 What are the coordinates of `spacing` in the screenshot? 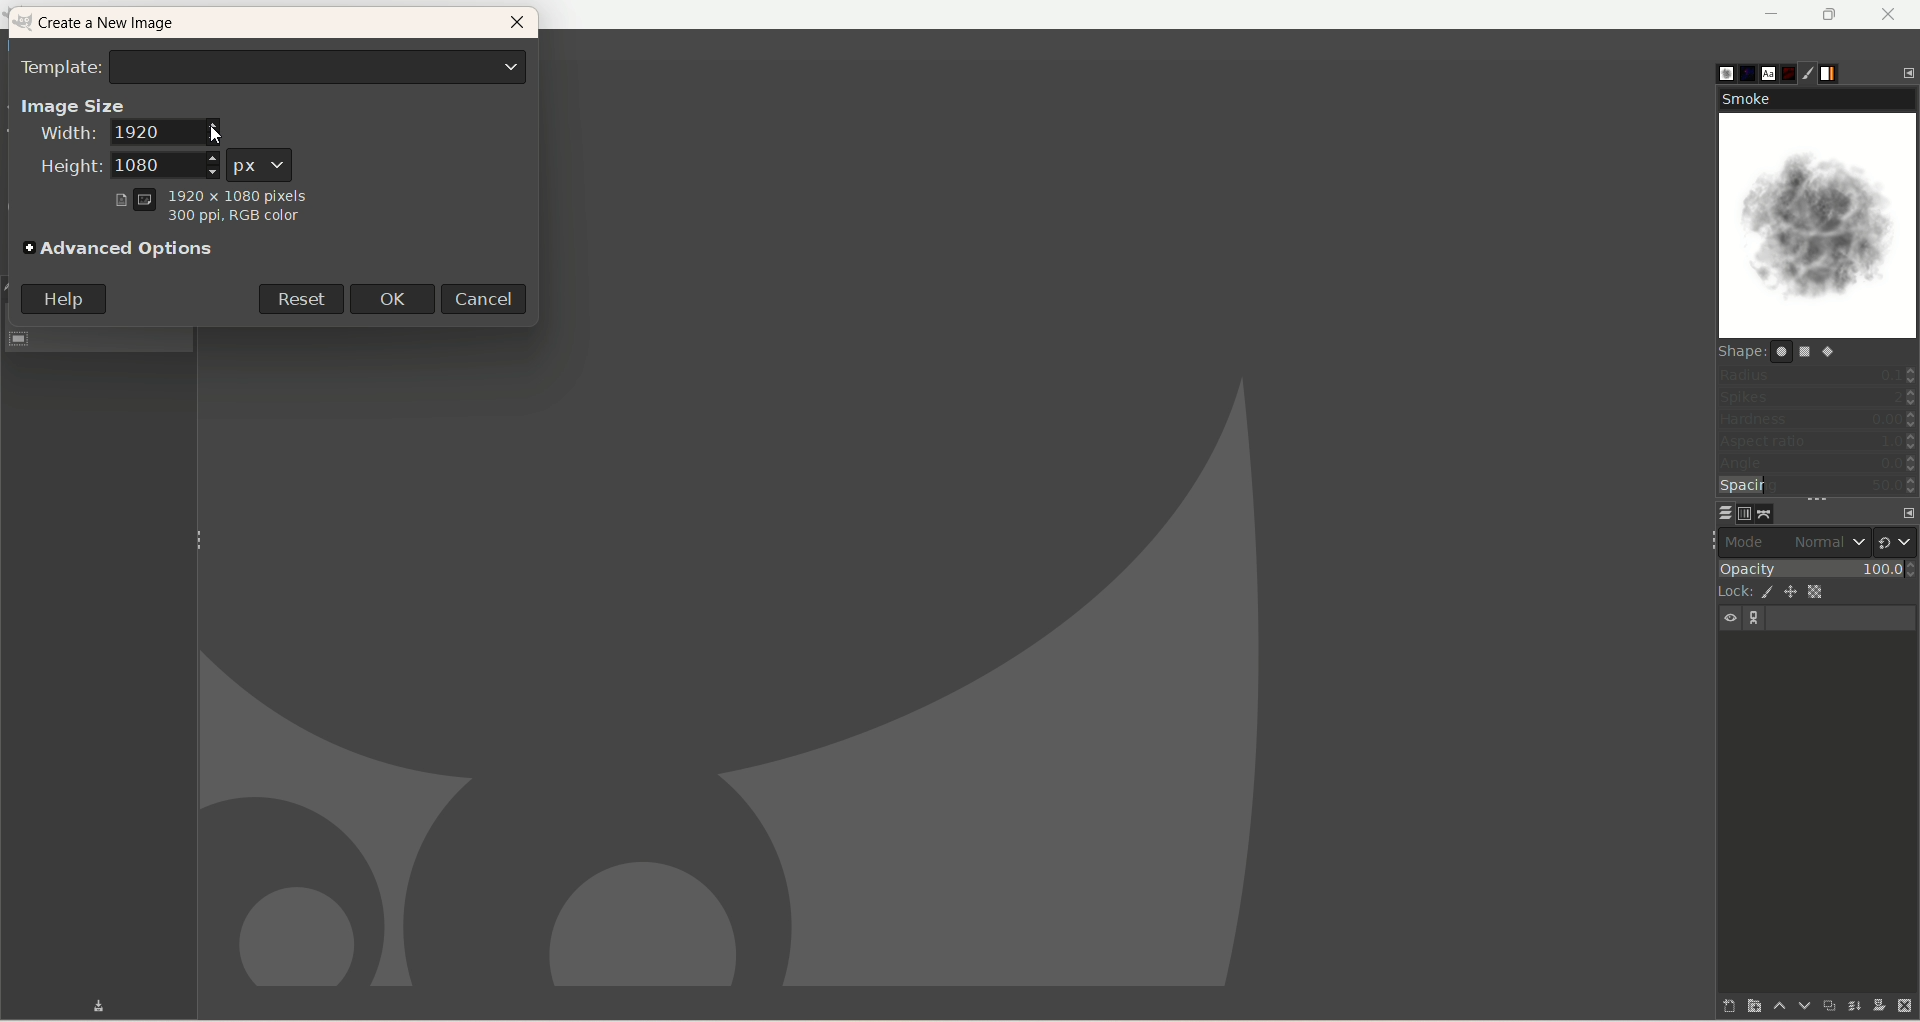 It's located at (1818, 487).